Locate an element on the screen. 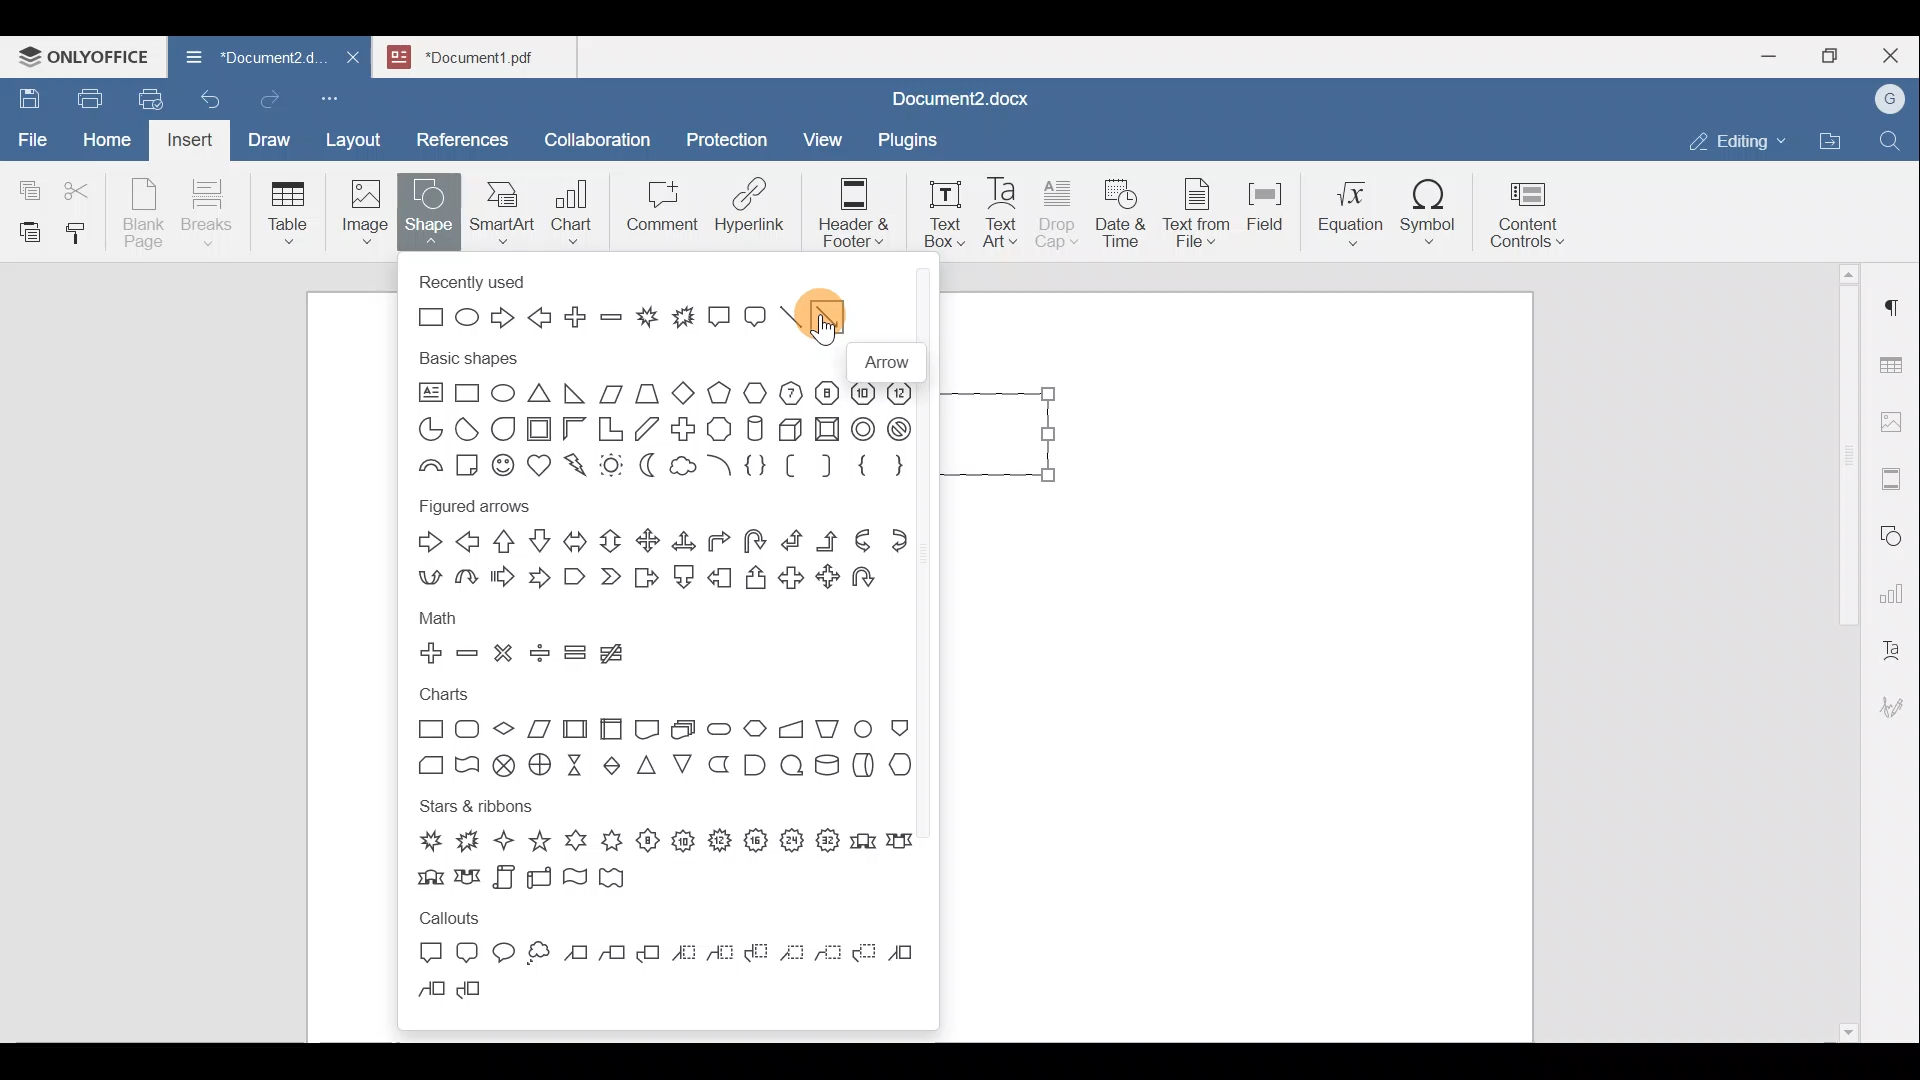 This screenshot has width=1920, height=1080. Open file location is located at coordinates (1835, 143).